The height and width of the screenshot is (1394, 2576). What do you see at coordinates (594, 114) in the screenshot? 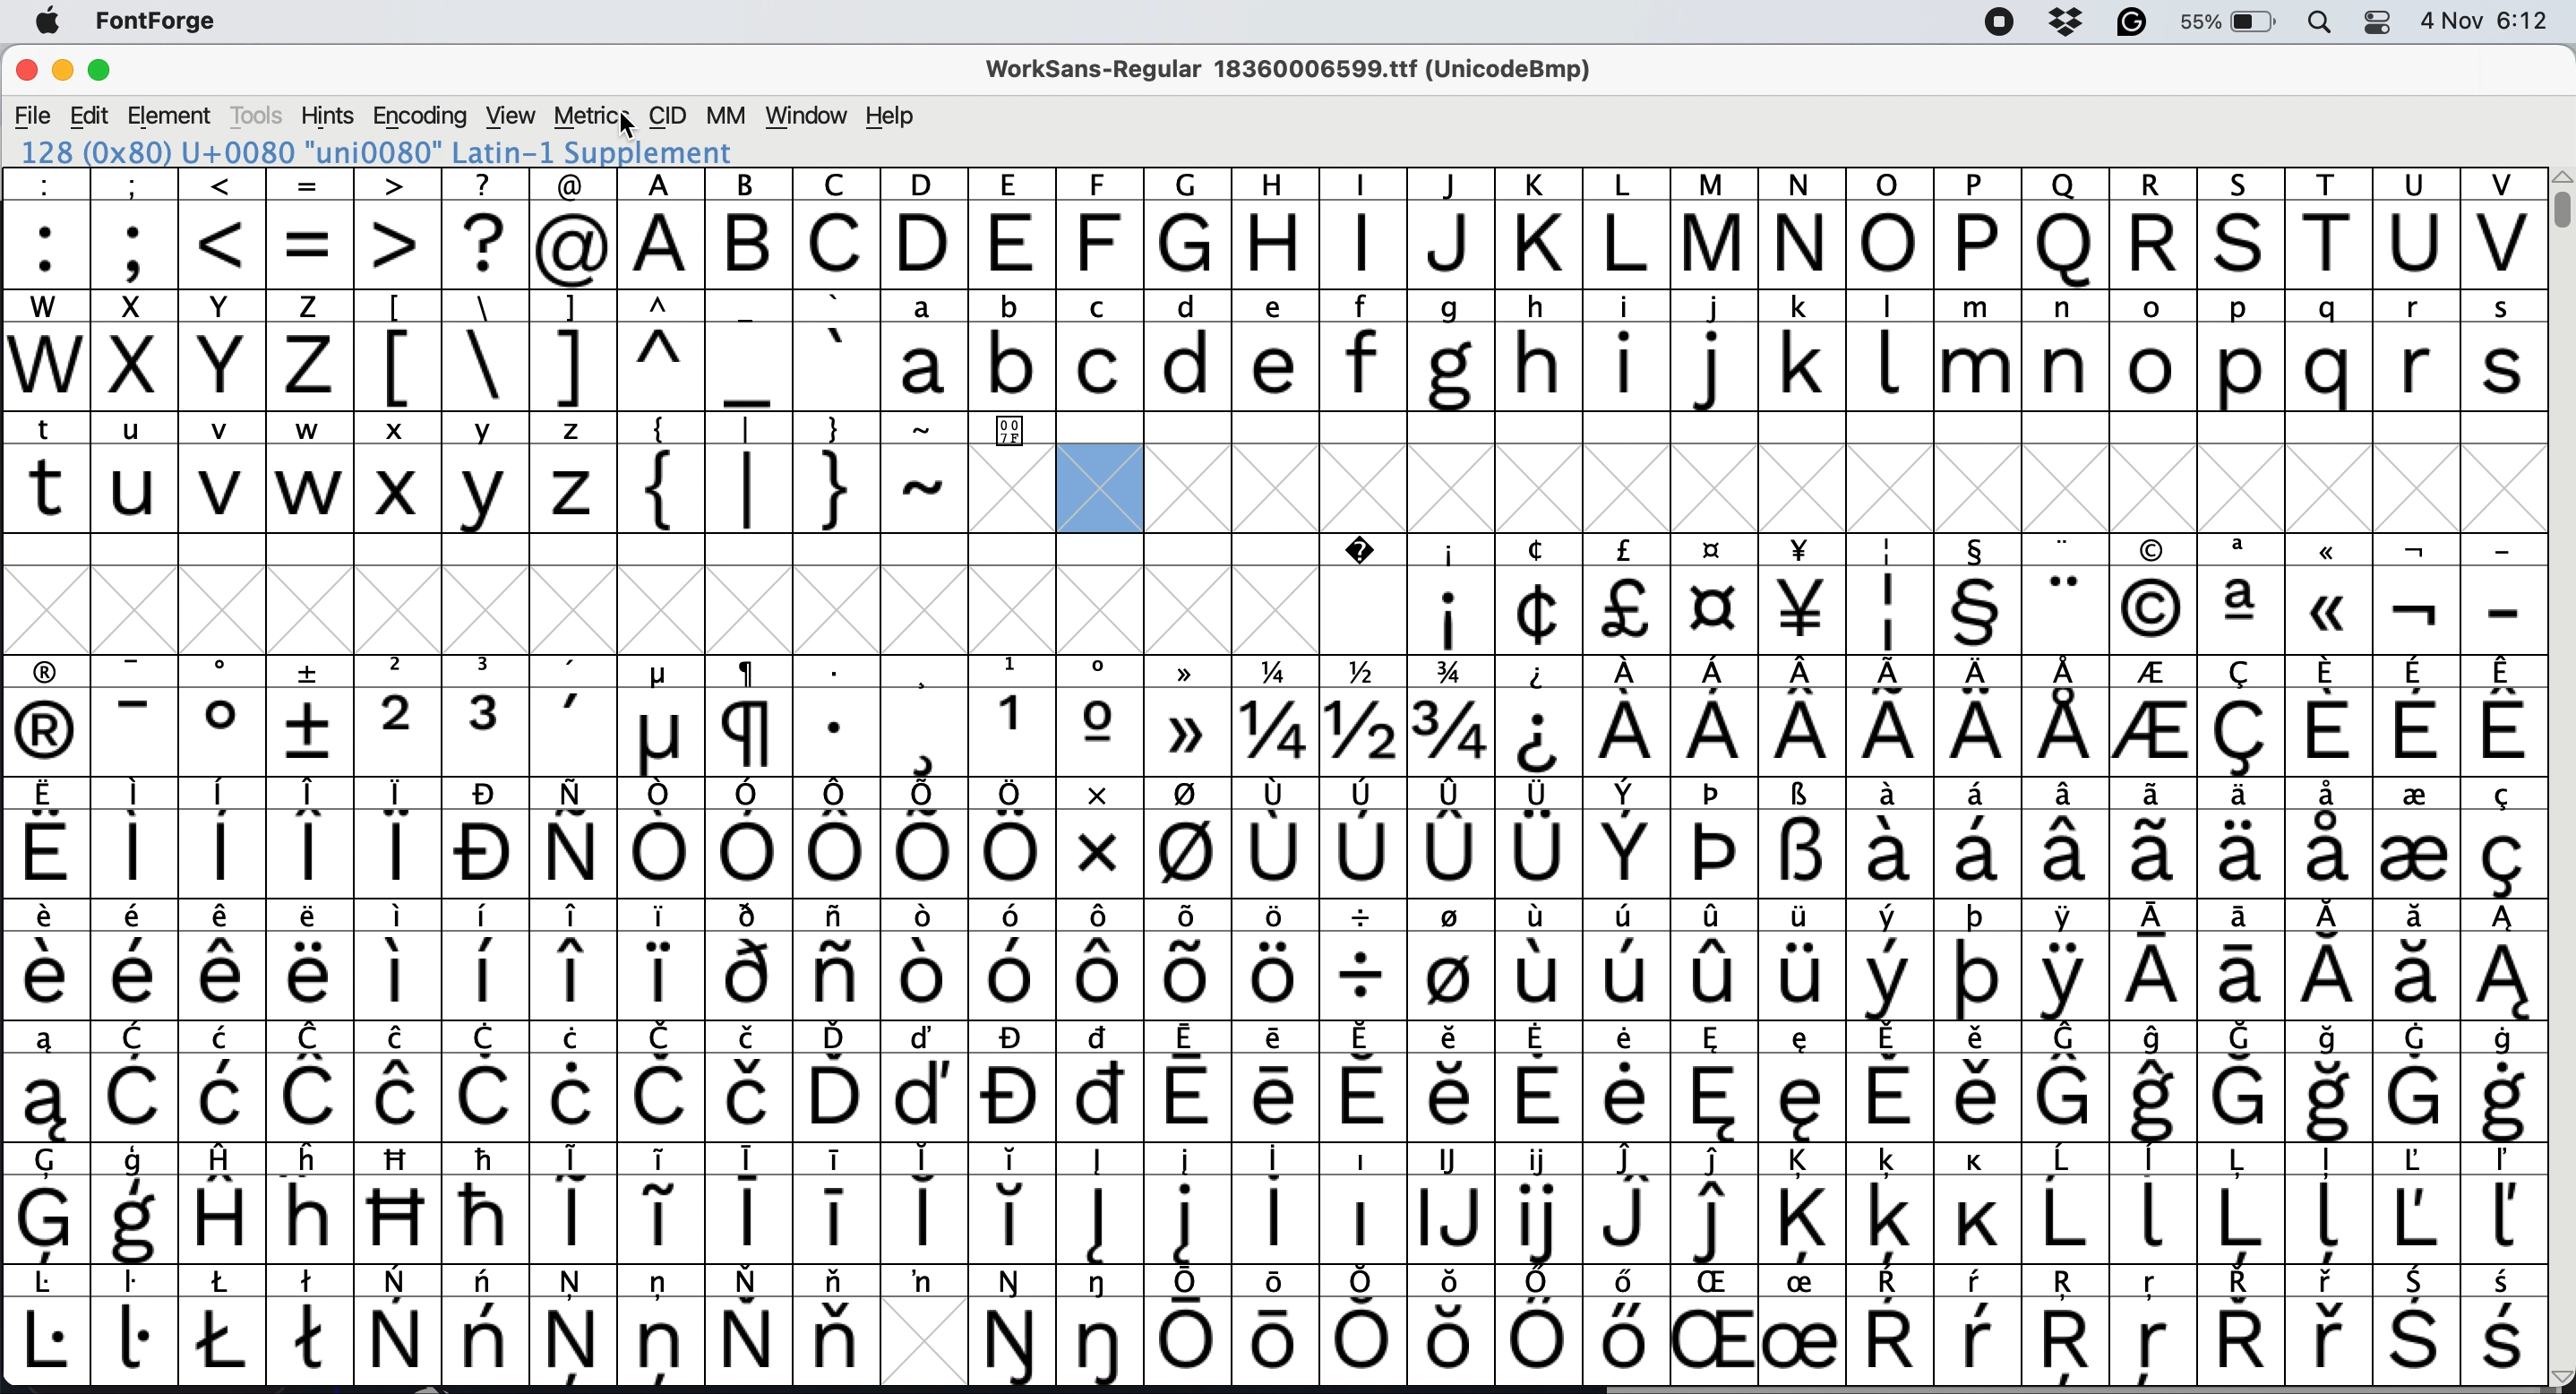
I see `Metrics` at bounding box center [594, 114].